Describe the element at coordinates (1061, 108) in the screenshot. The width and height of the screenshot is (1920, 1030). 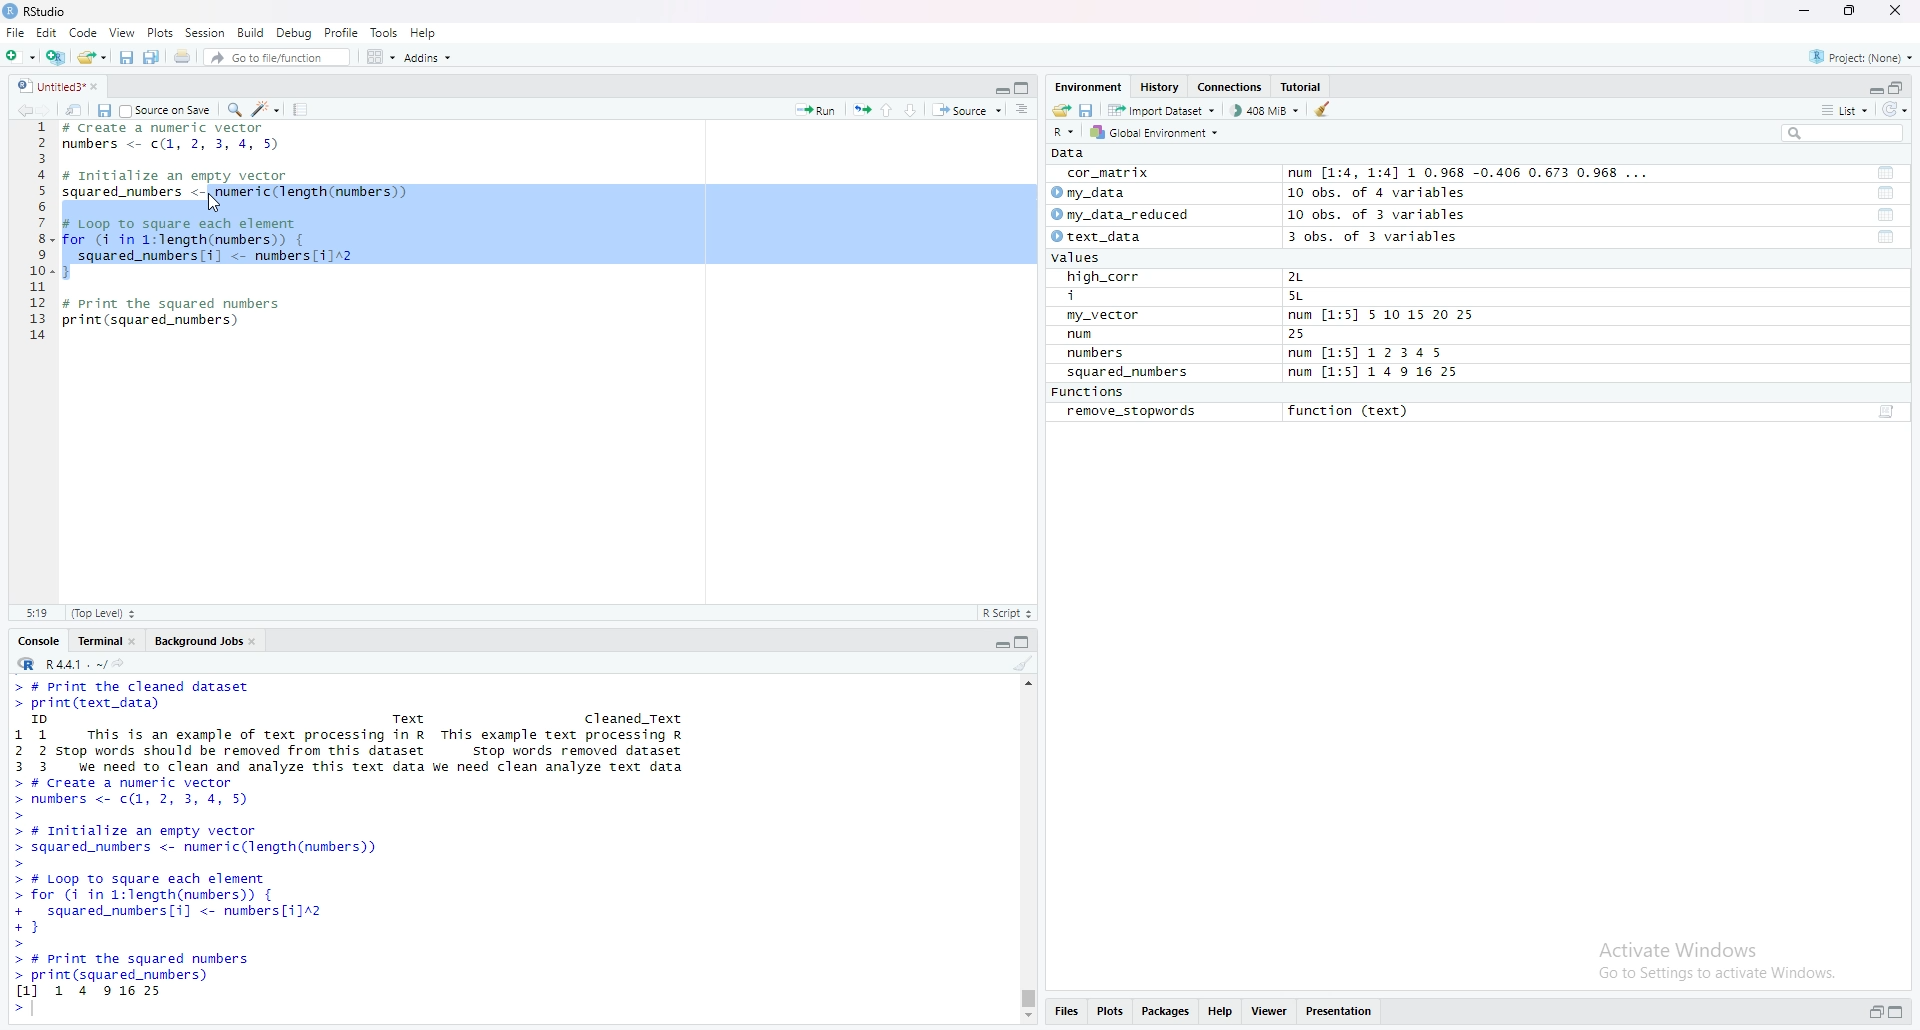
I see `Load Workspace` at that location.